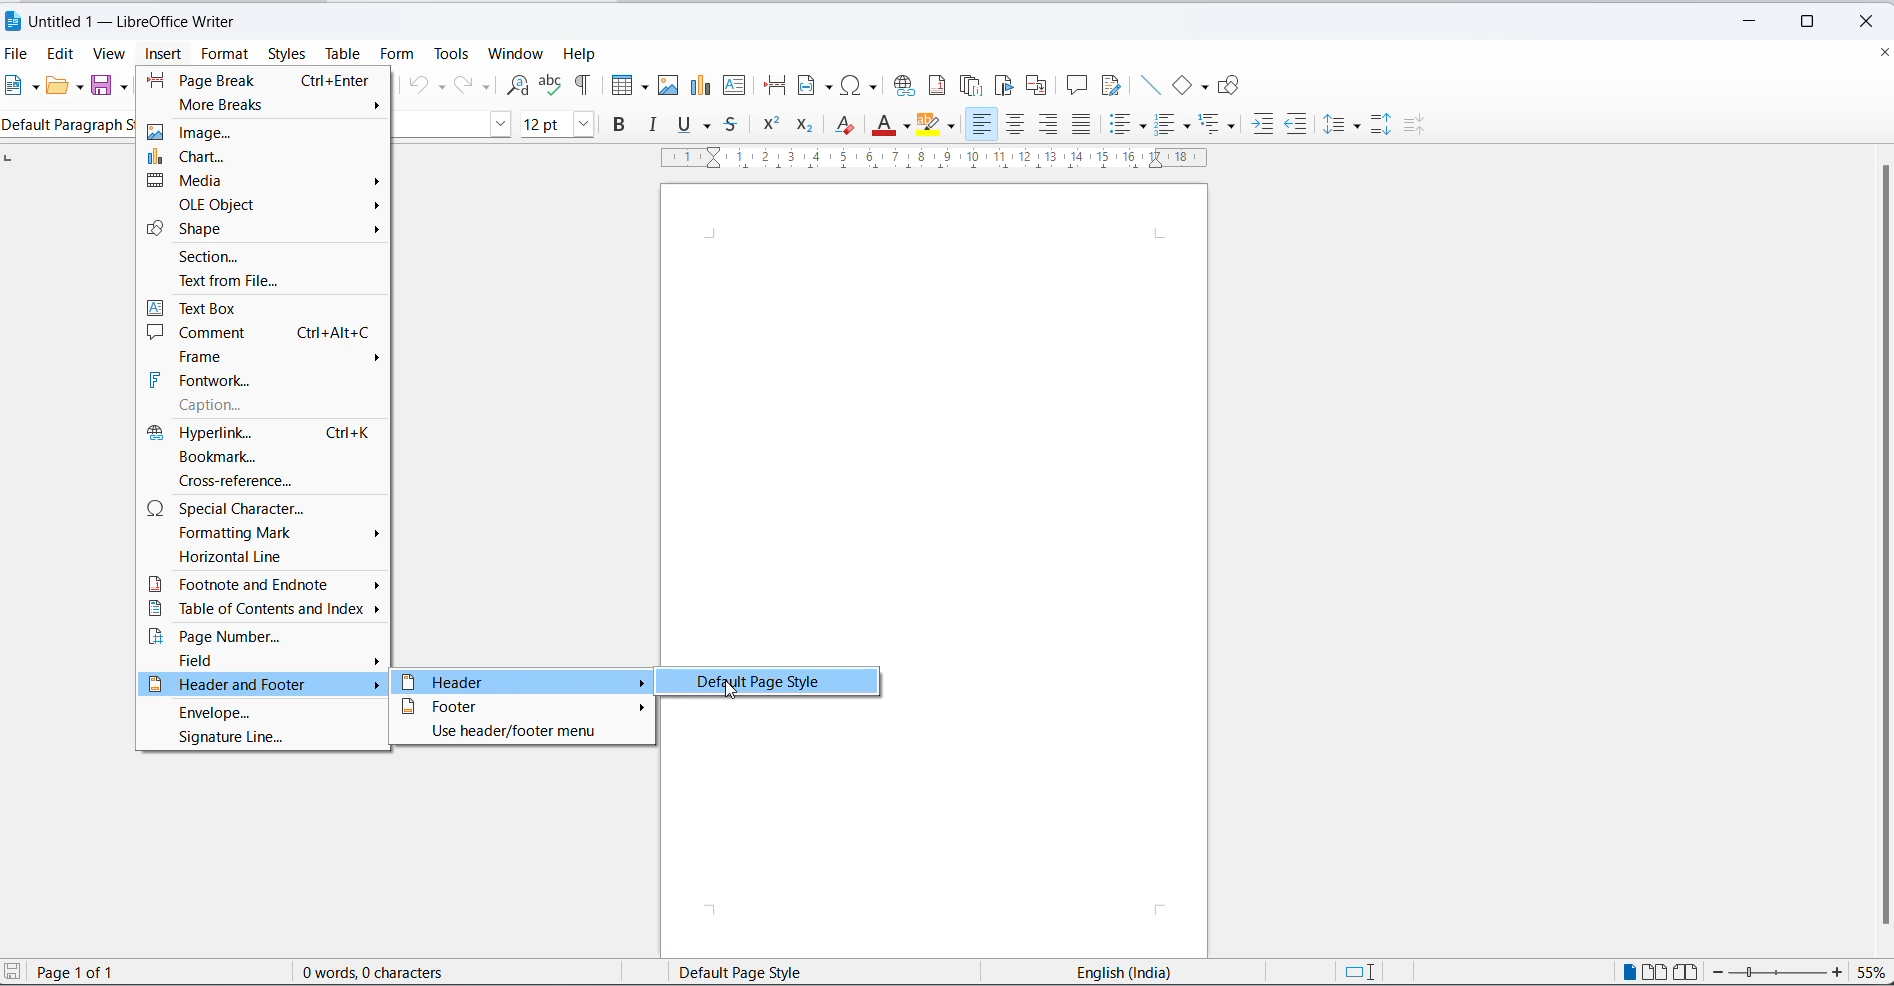  I want to click on decrease zoom, so click(1722, 972).